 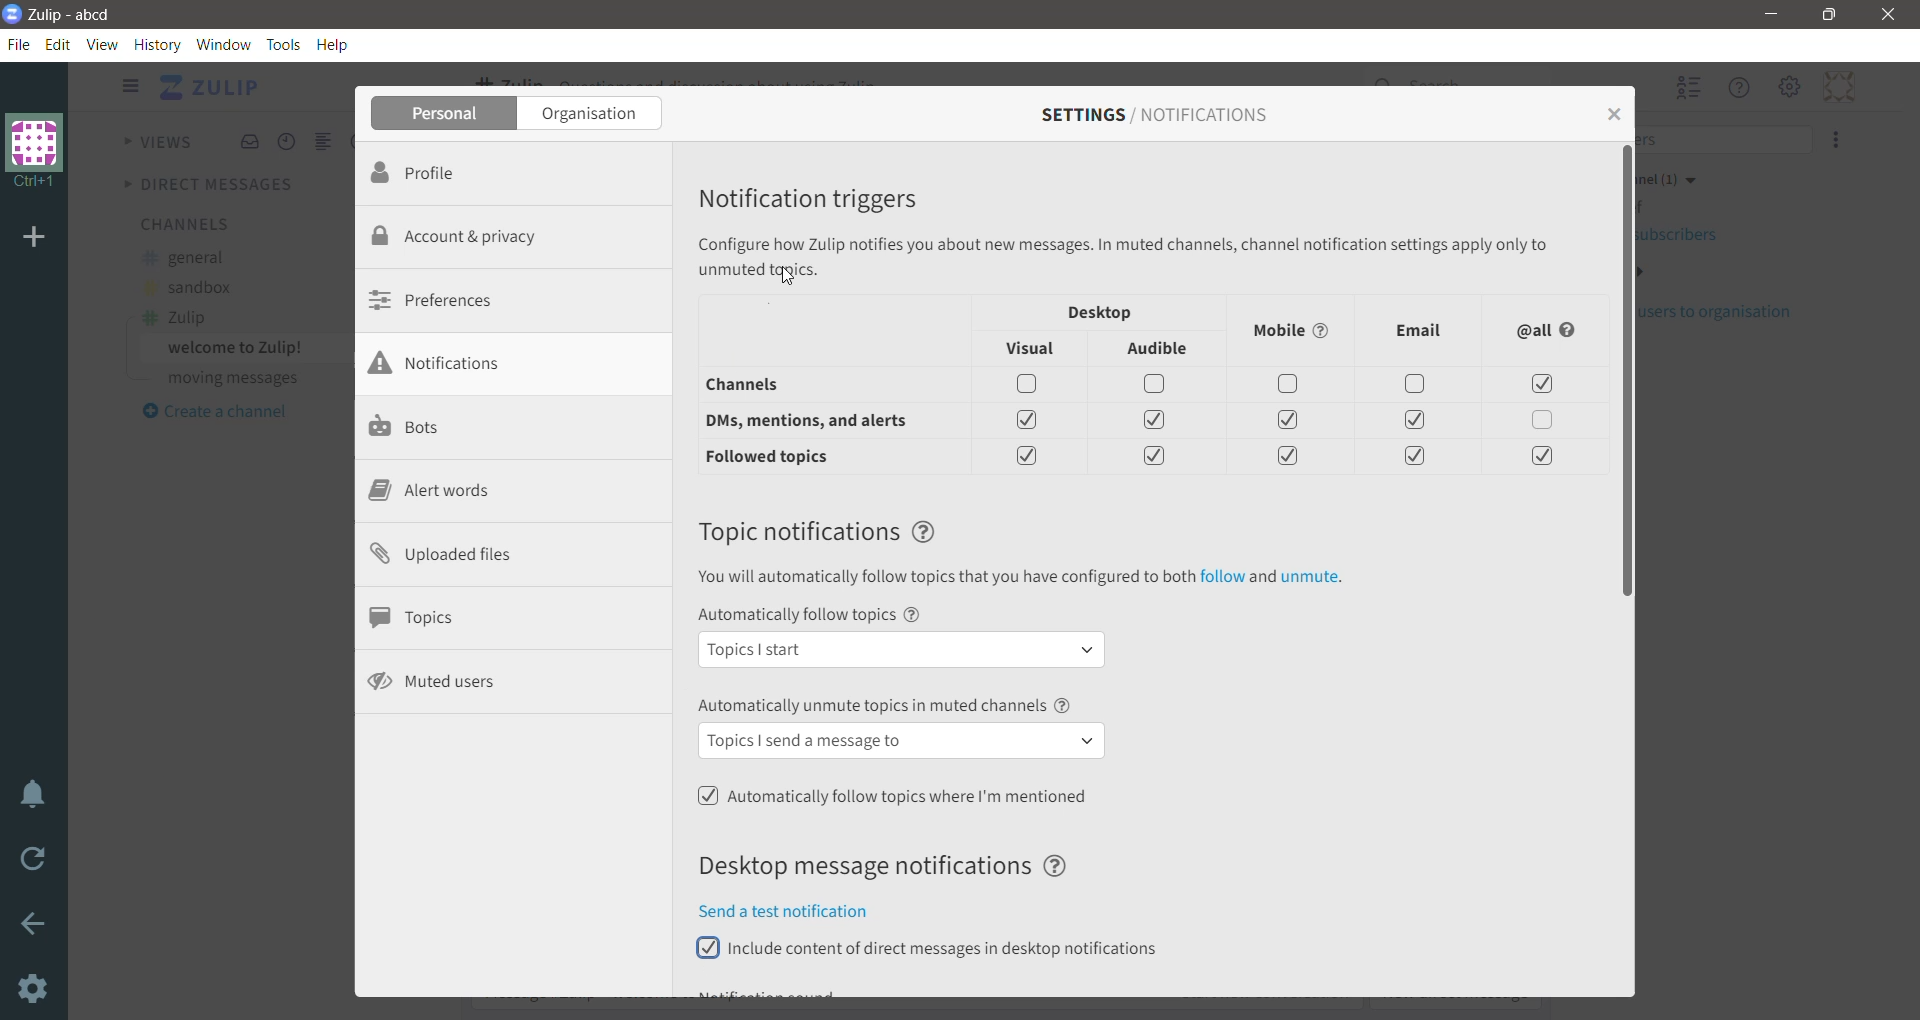 What do you see at coordinates (895, 796) in the screenshot?
I see `(Checkbox enabled) Automatically follow topics where I'm mentioned ` at bounding box center [895, 796].